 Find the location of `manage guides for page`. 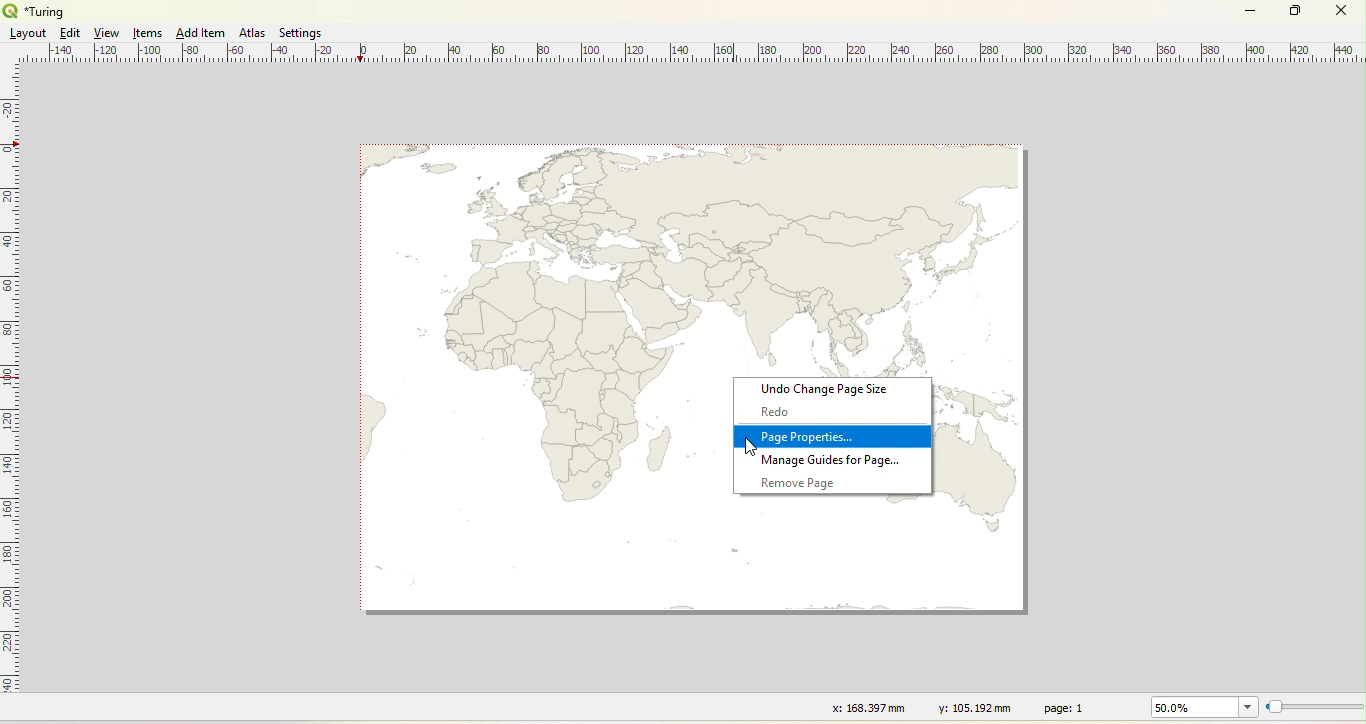

manage guides for page is located at coordinates (833, 460).